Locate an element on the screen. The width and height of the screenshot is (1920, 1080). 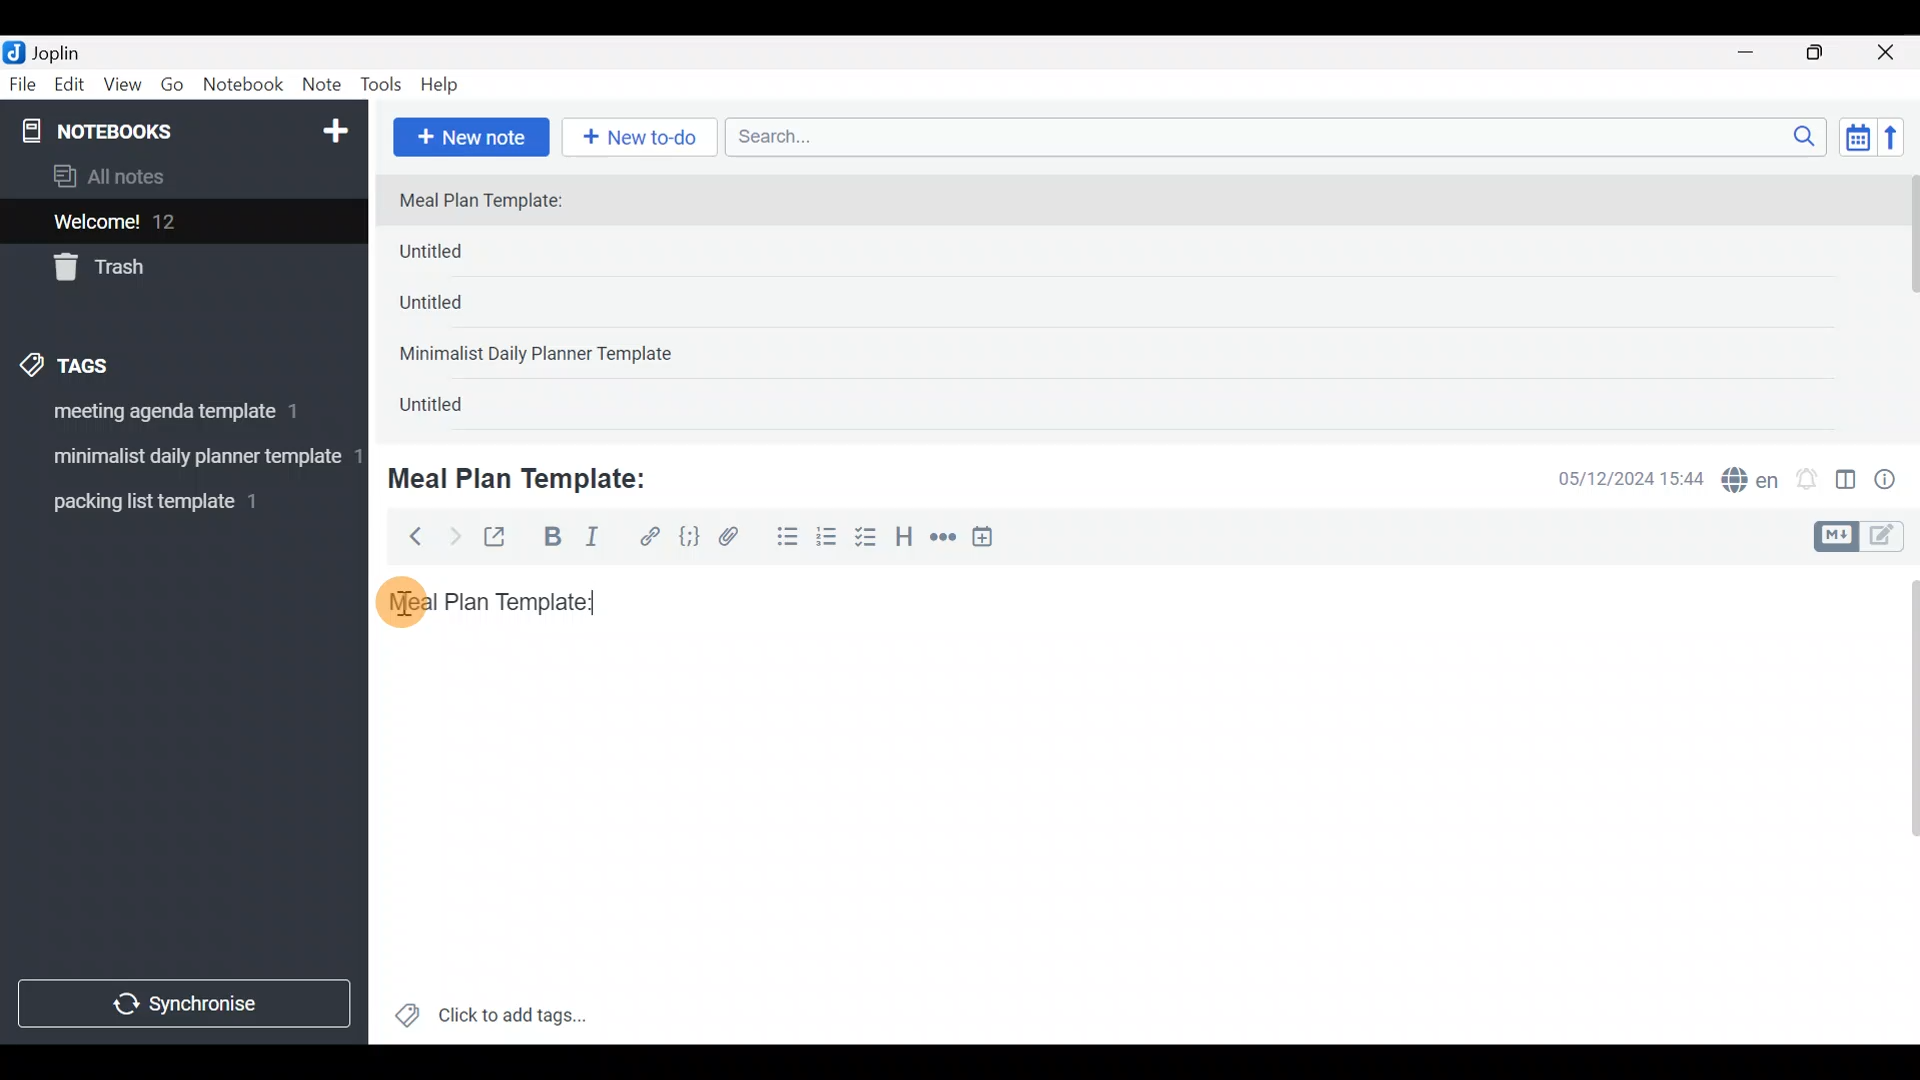
Notebooks is located at coordinates (141, 130).